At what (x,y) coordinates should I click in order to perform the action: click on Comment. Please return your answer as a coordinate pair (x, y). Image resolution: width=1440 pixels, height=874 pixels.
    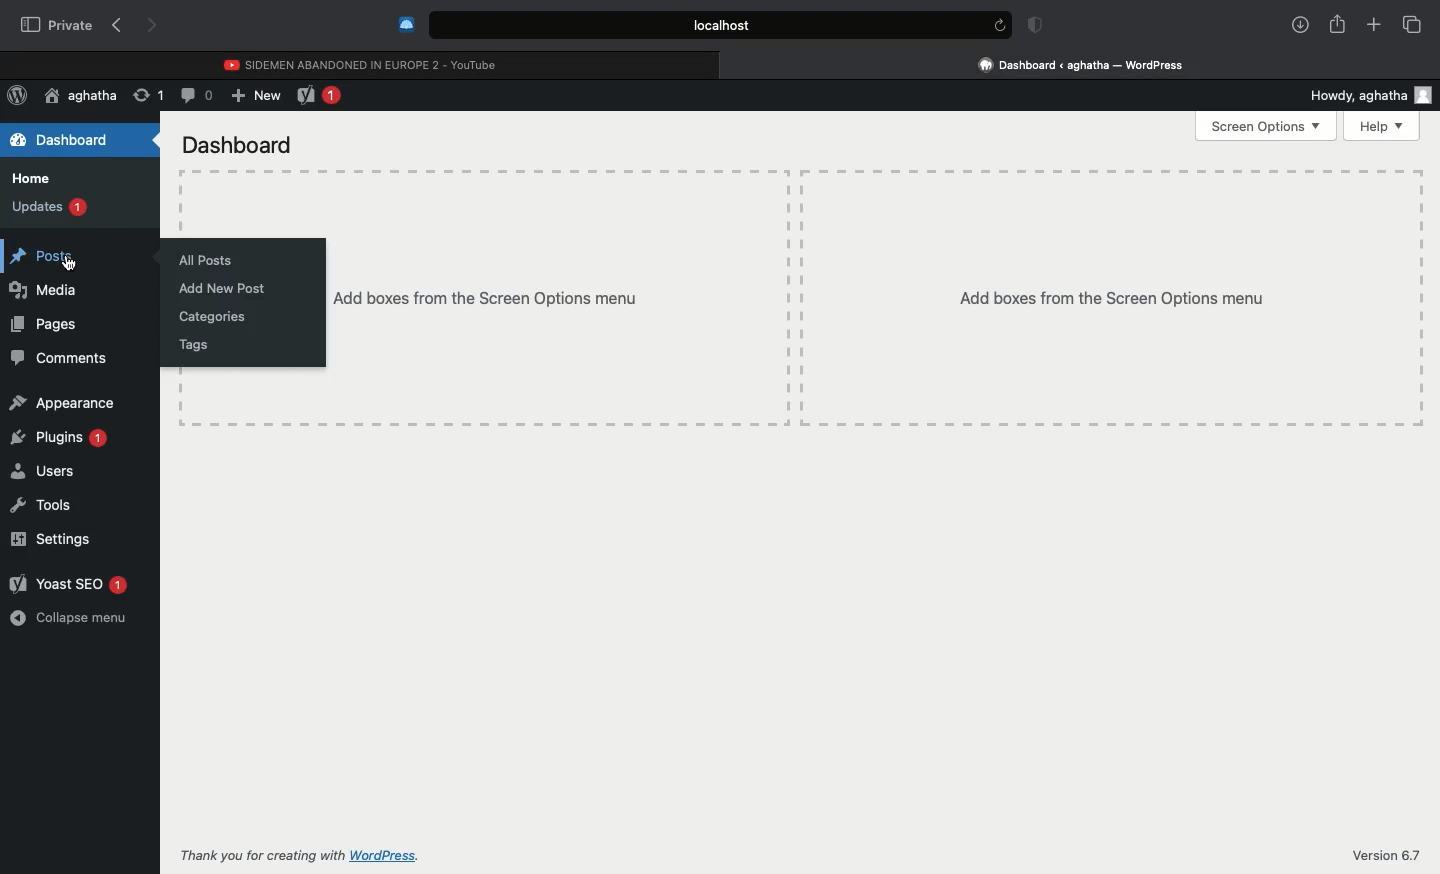
    Looking at the image, I should click on (197, 94).